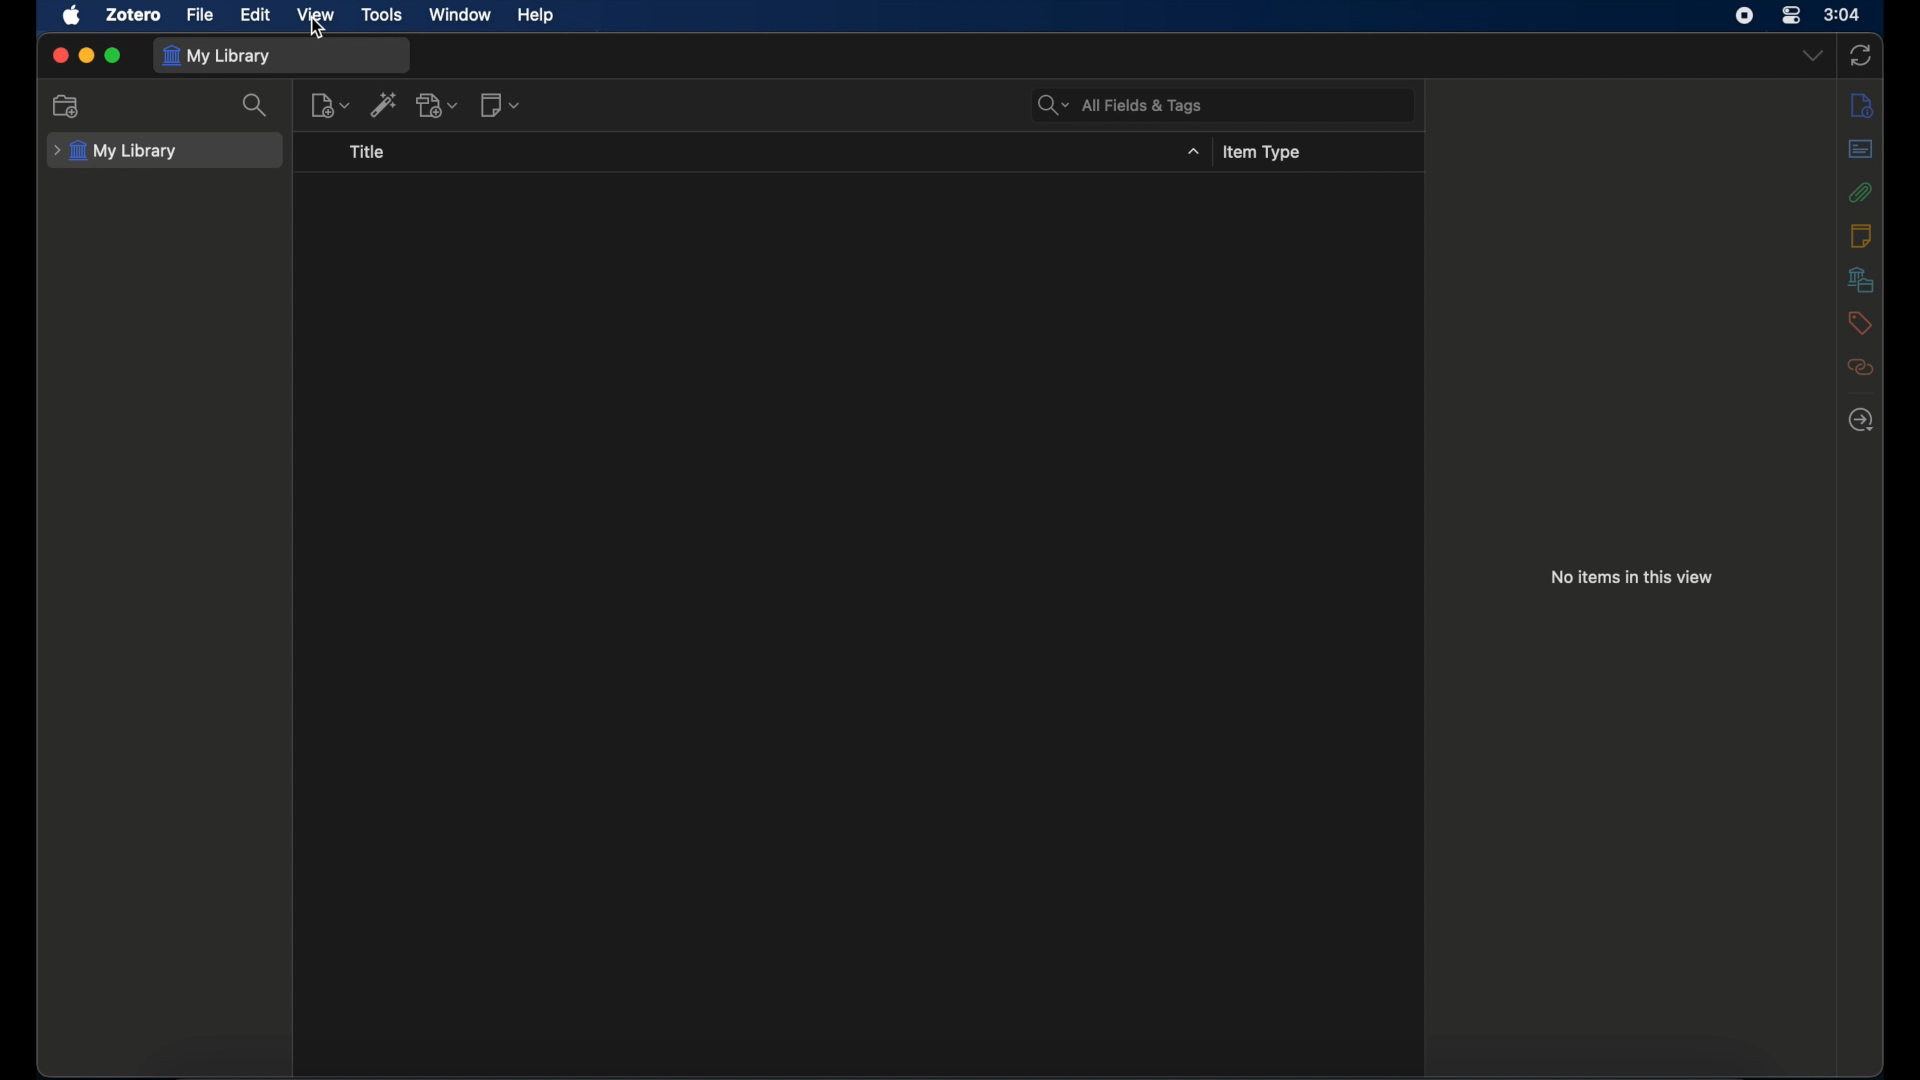 The image size is (1920, 1080). What do you see at coordinates (60, 56) in the screenshot?
I see `close` at bounding box center [60, 56].